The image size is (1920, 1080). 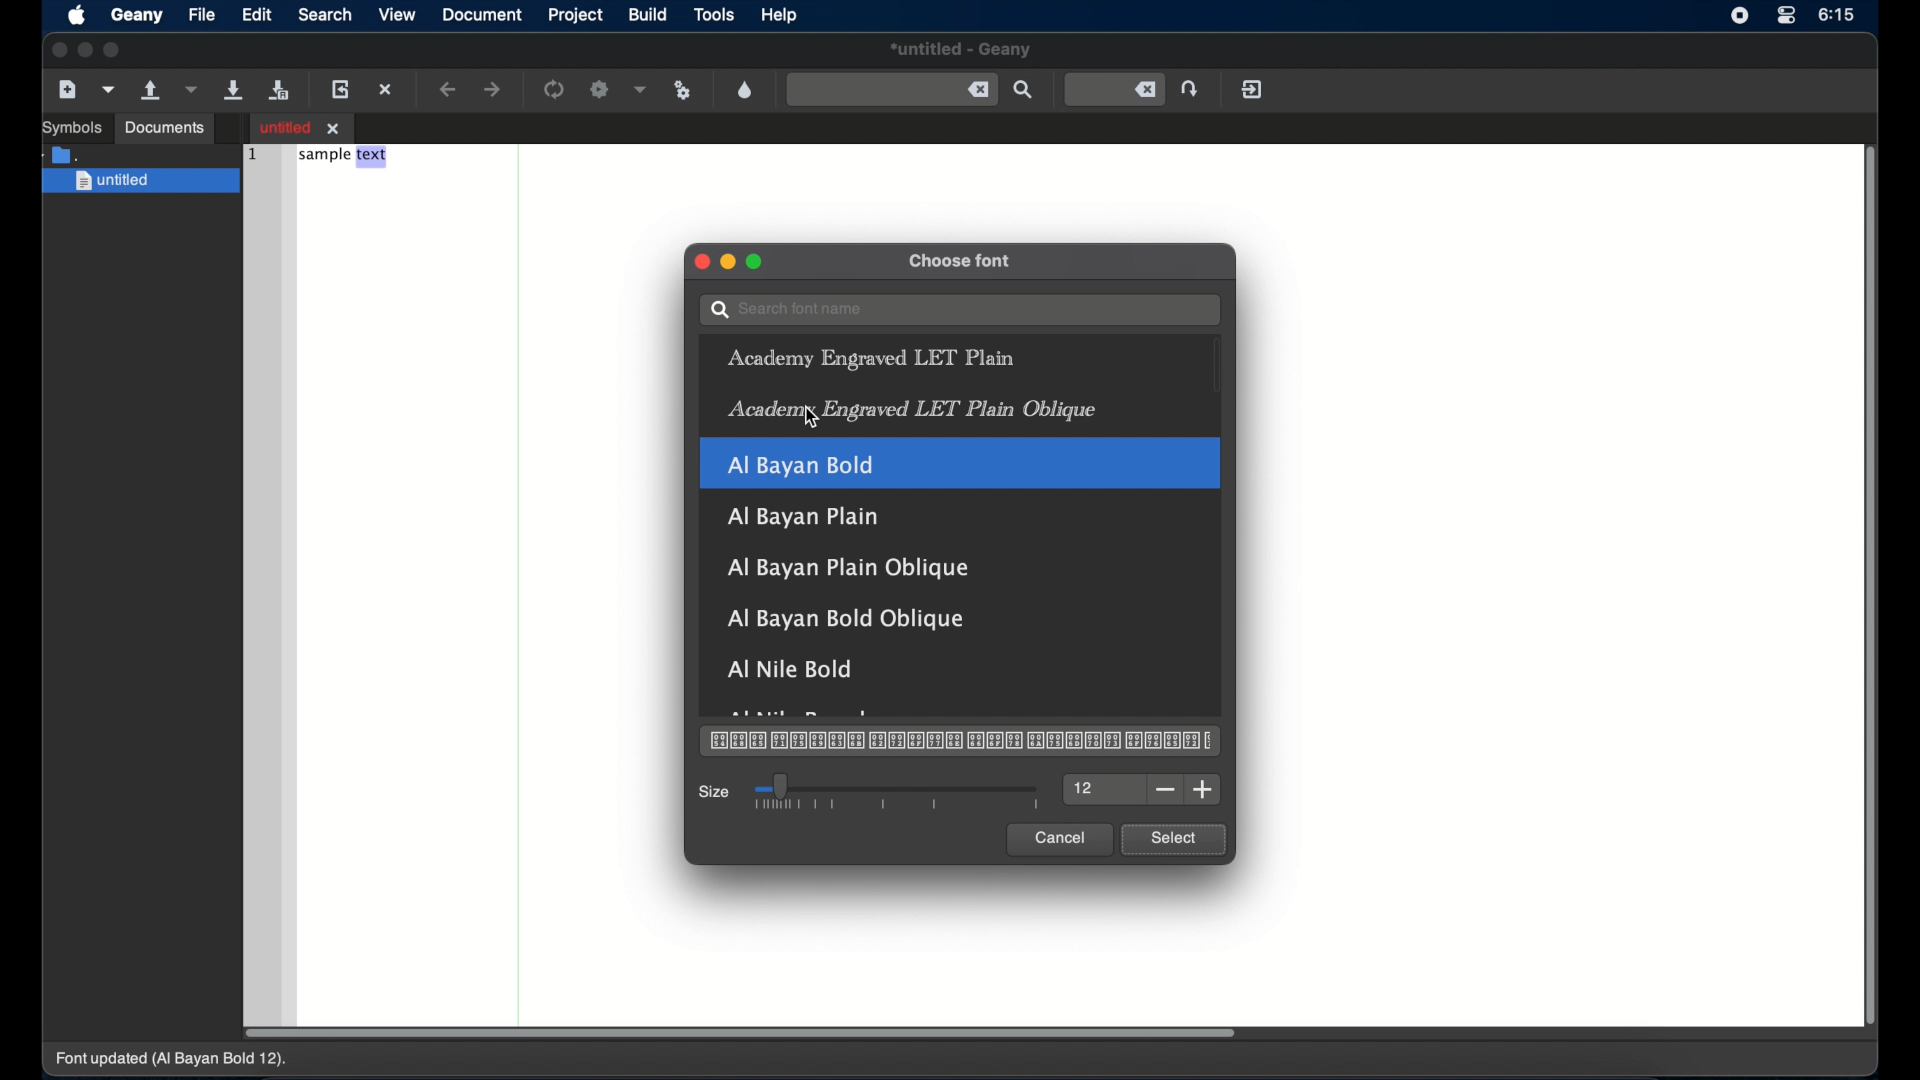 I want to click on untitled, so click(x=961, y=51).